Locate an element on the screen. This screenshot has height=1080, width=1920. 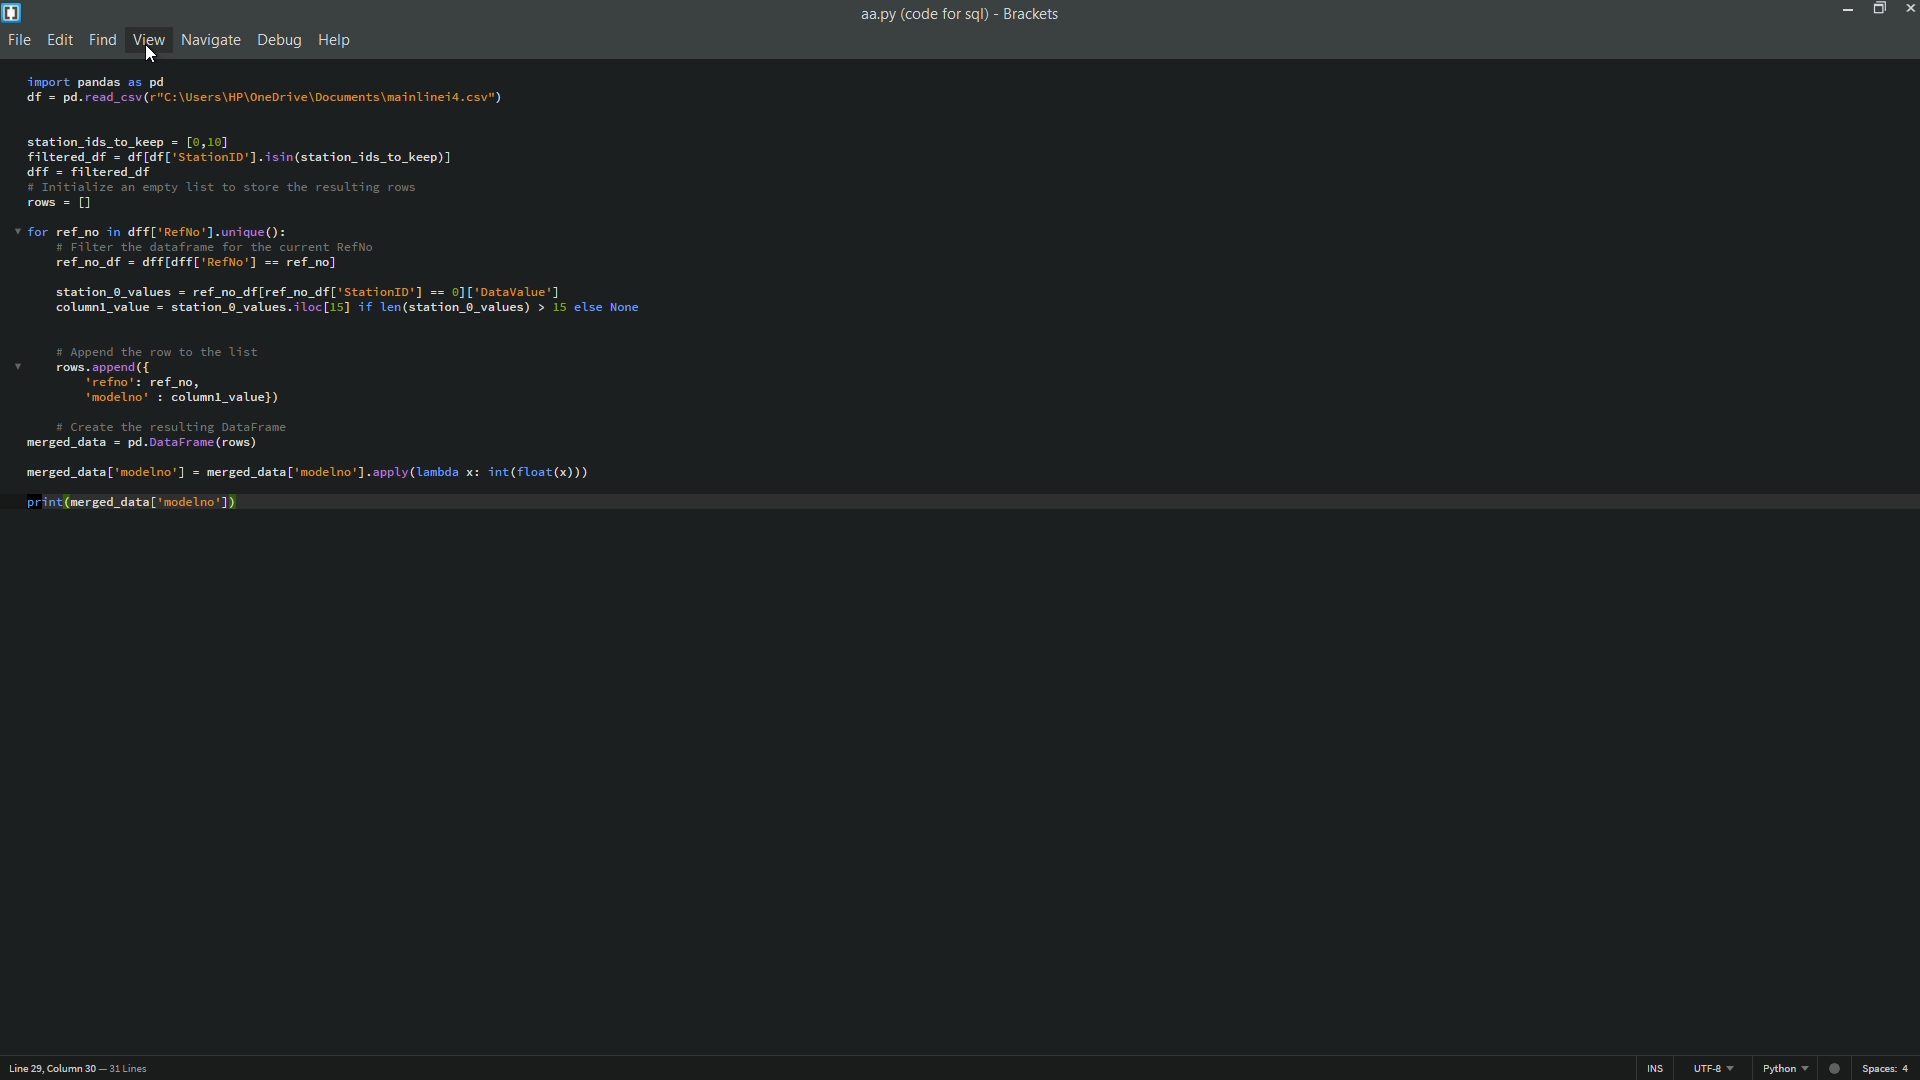
file name is located at coordinates (925, 16).